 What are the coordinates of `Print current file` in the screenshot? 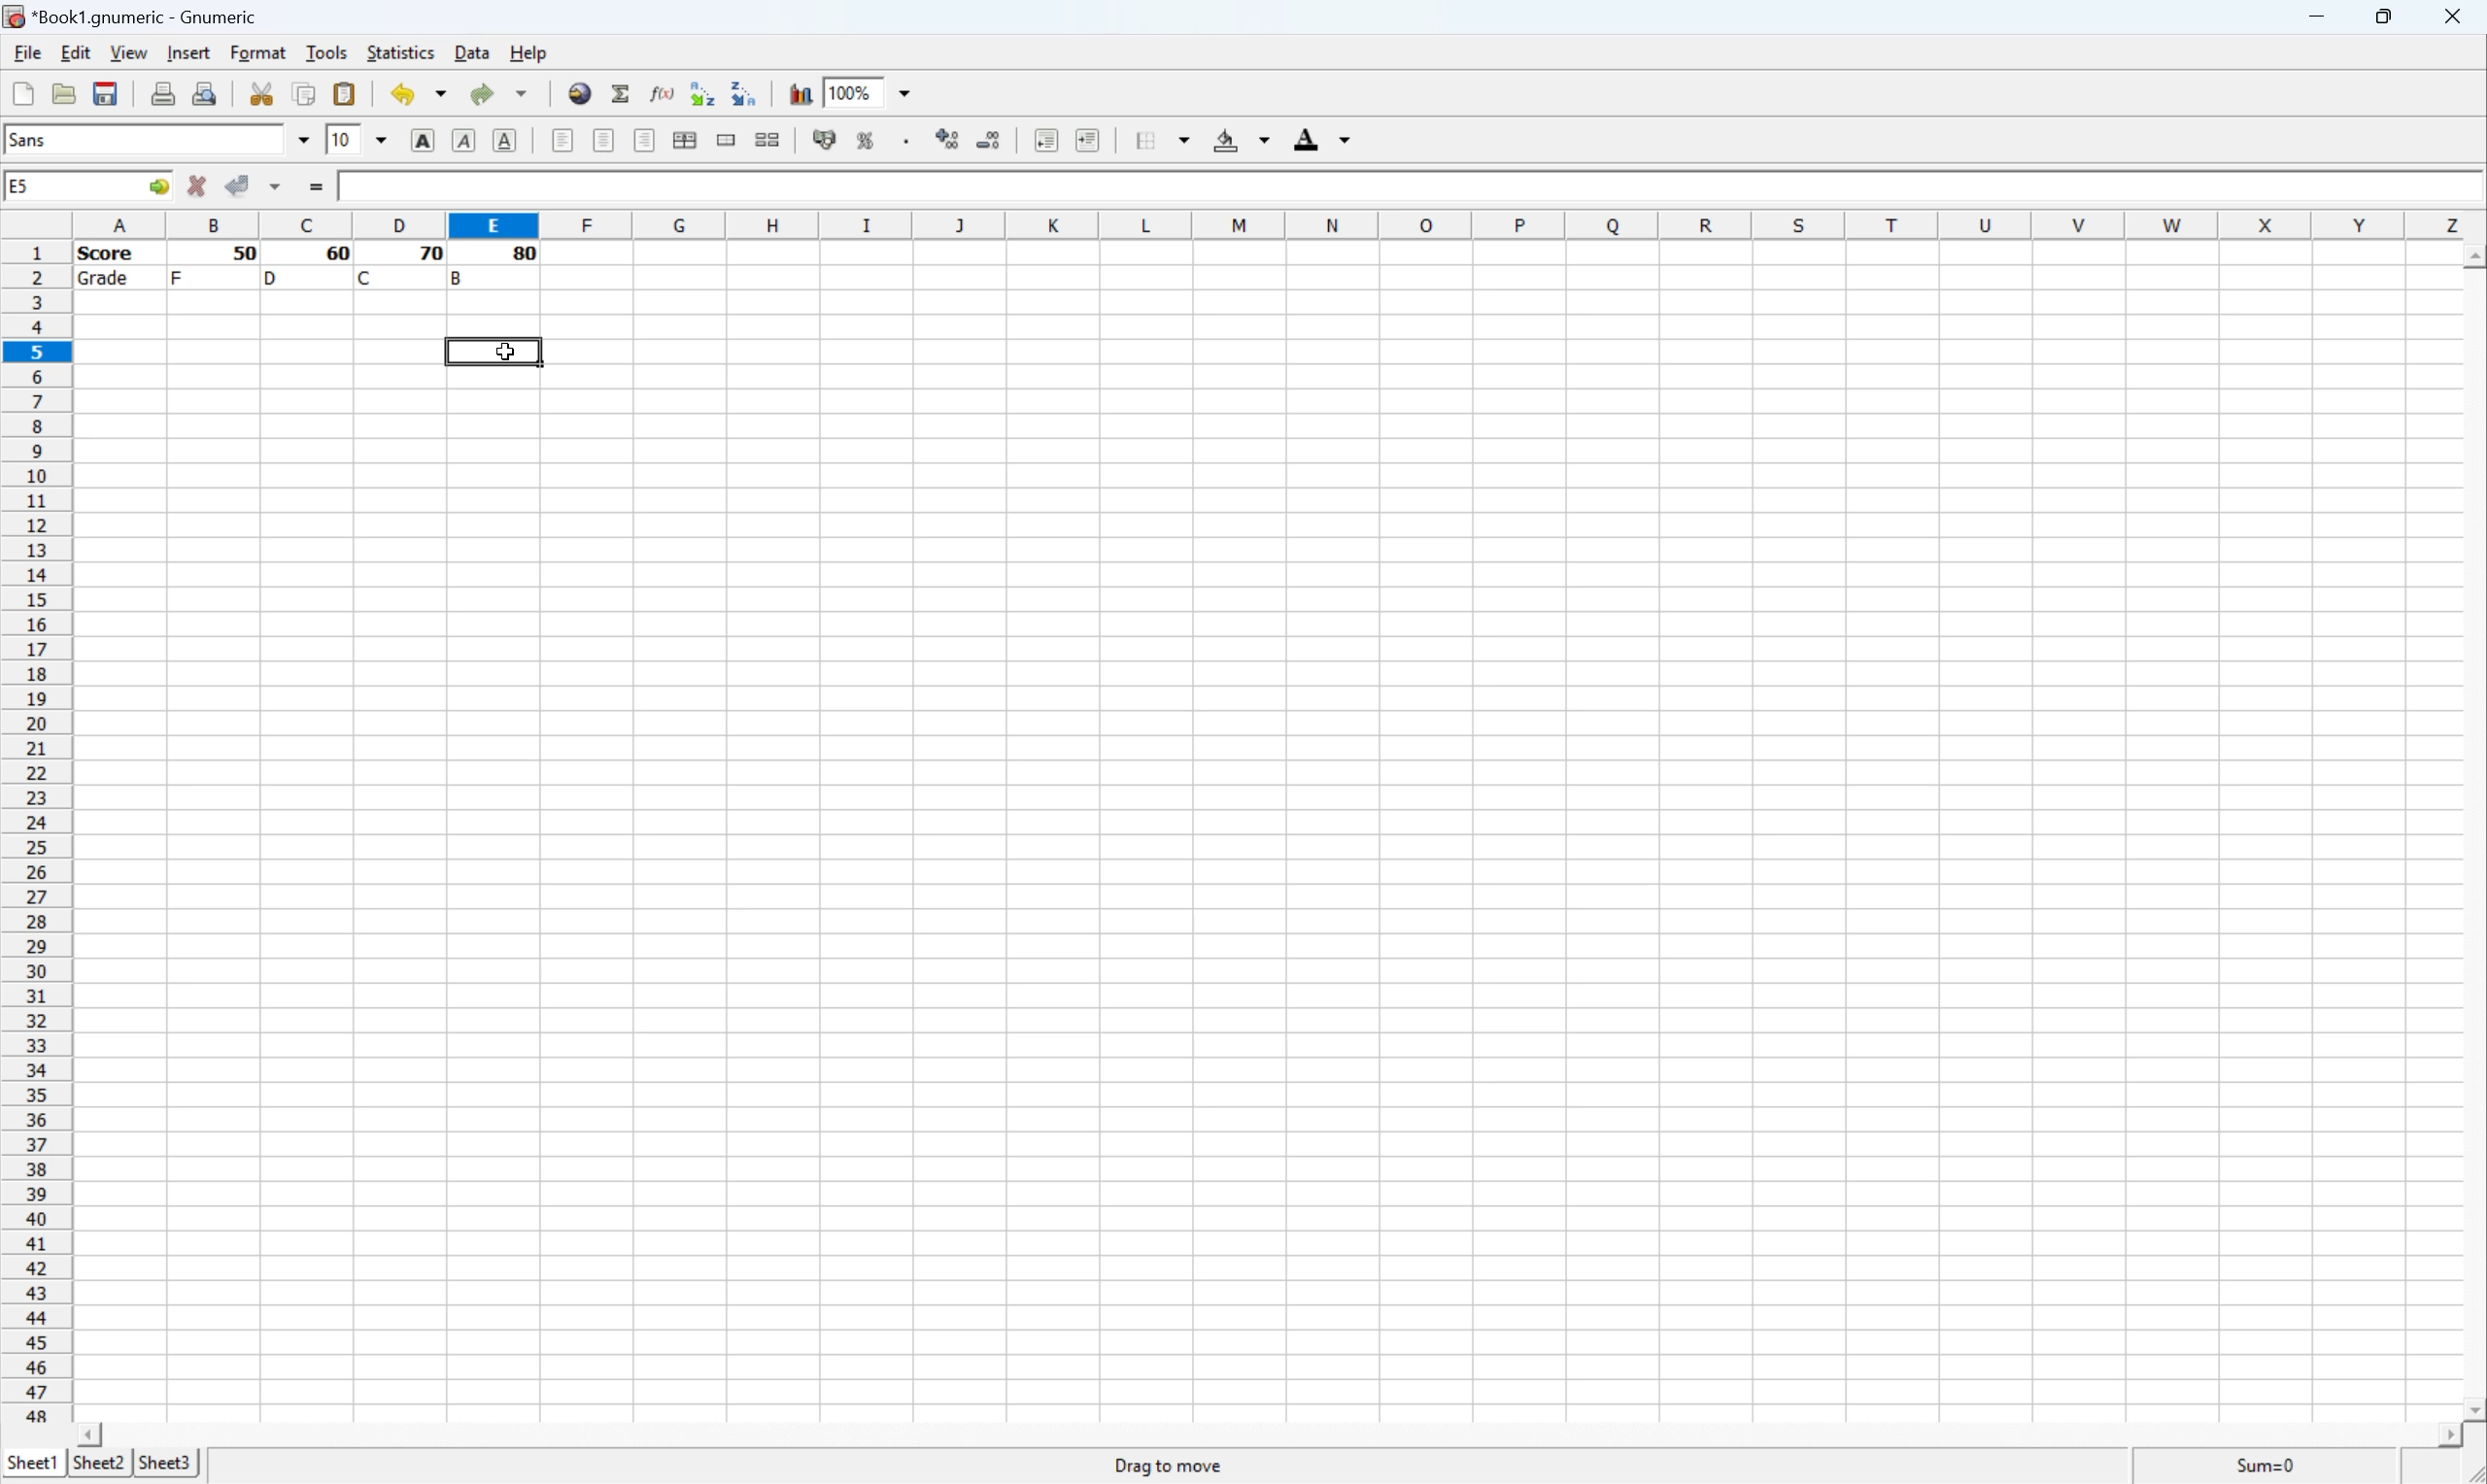 It's located at (159, 94).